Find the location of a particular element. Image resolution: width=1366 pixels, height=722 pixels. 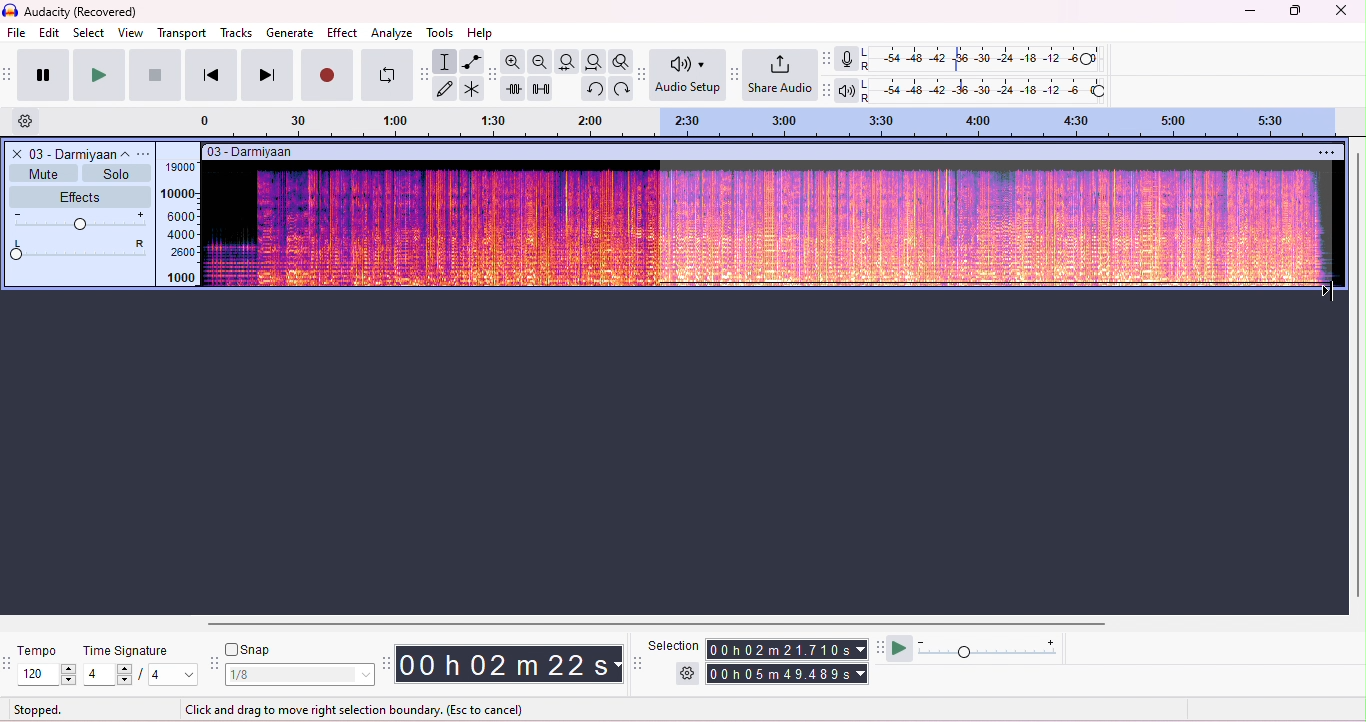

share audio tool bar is located at coordinates (736, 74).